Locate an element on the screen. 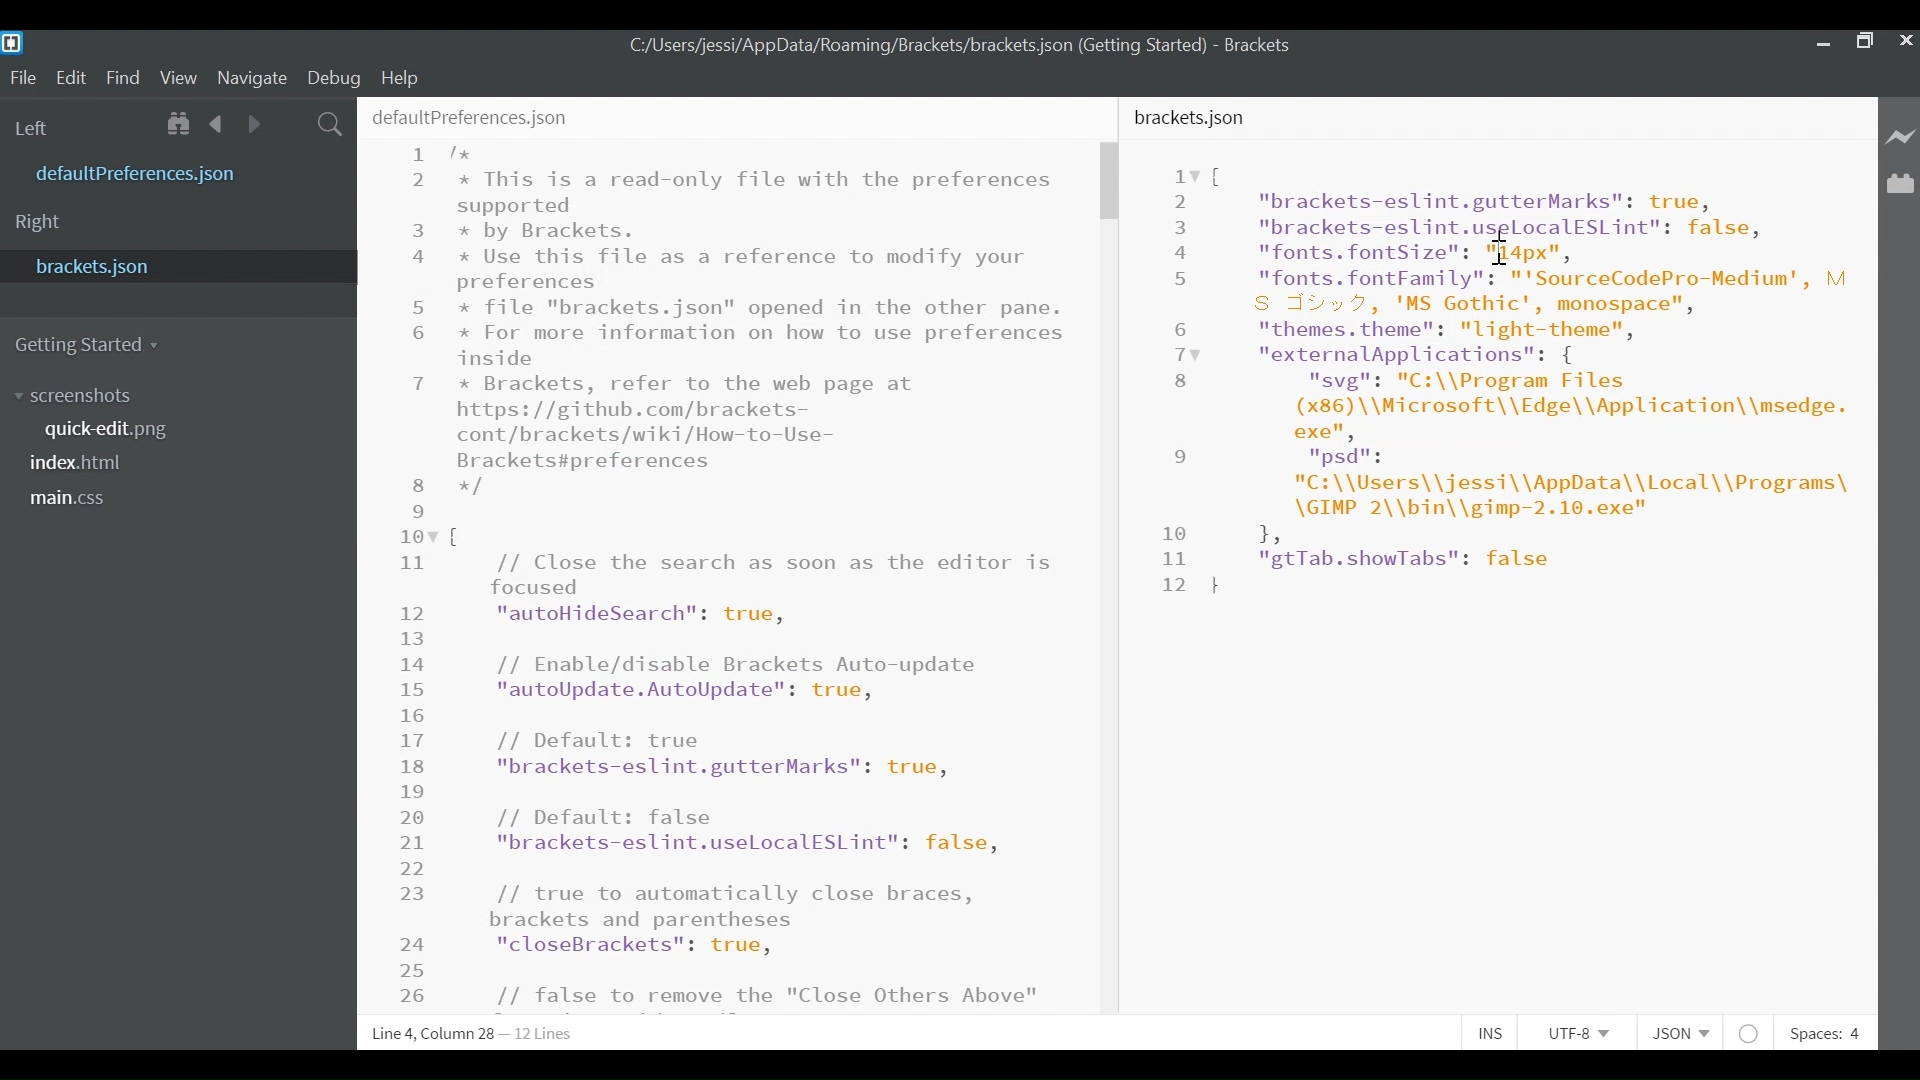  bracket.json is located at coordinates (172, 268).